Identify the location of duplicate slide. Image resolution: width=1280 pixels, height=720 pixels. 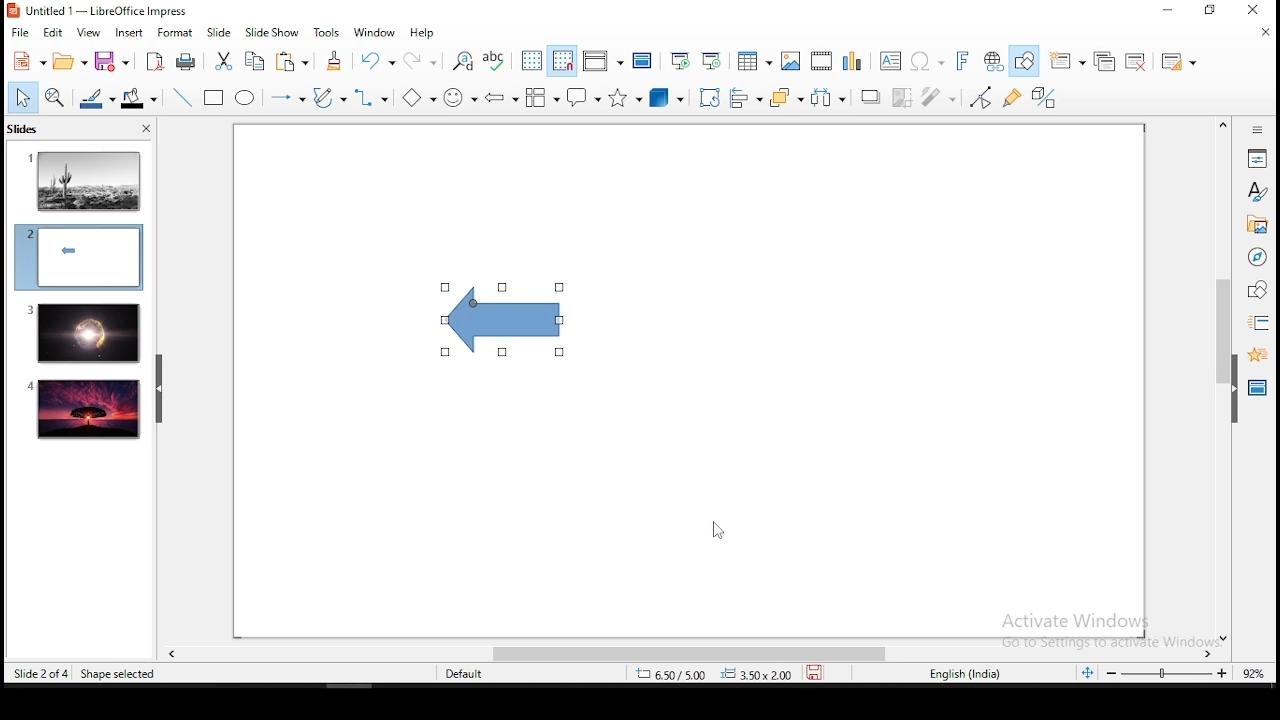
(1107, 62).